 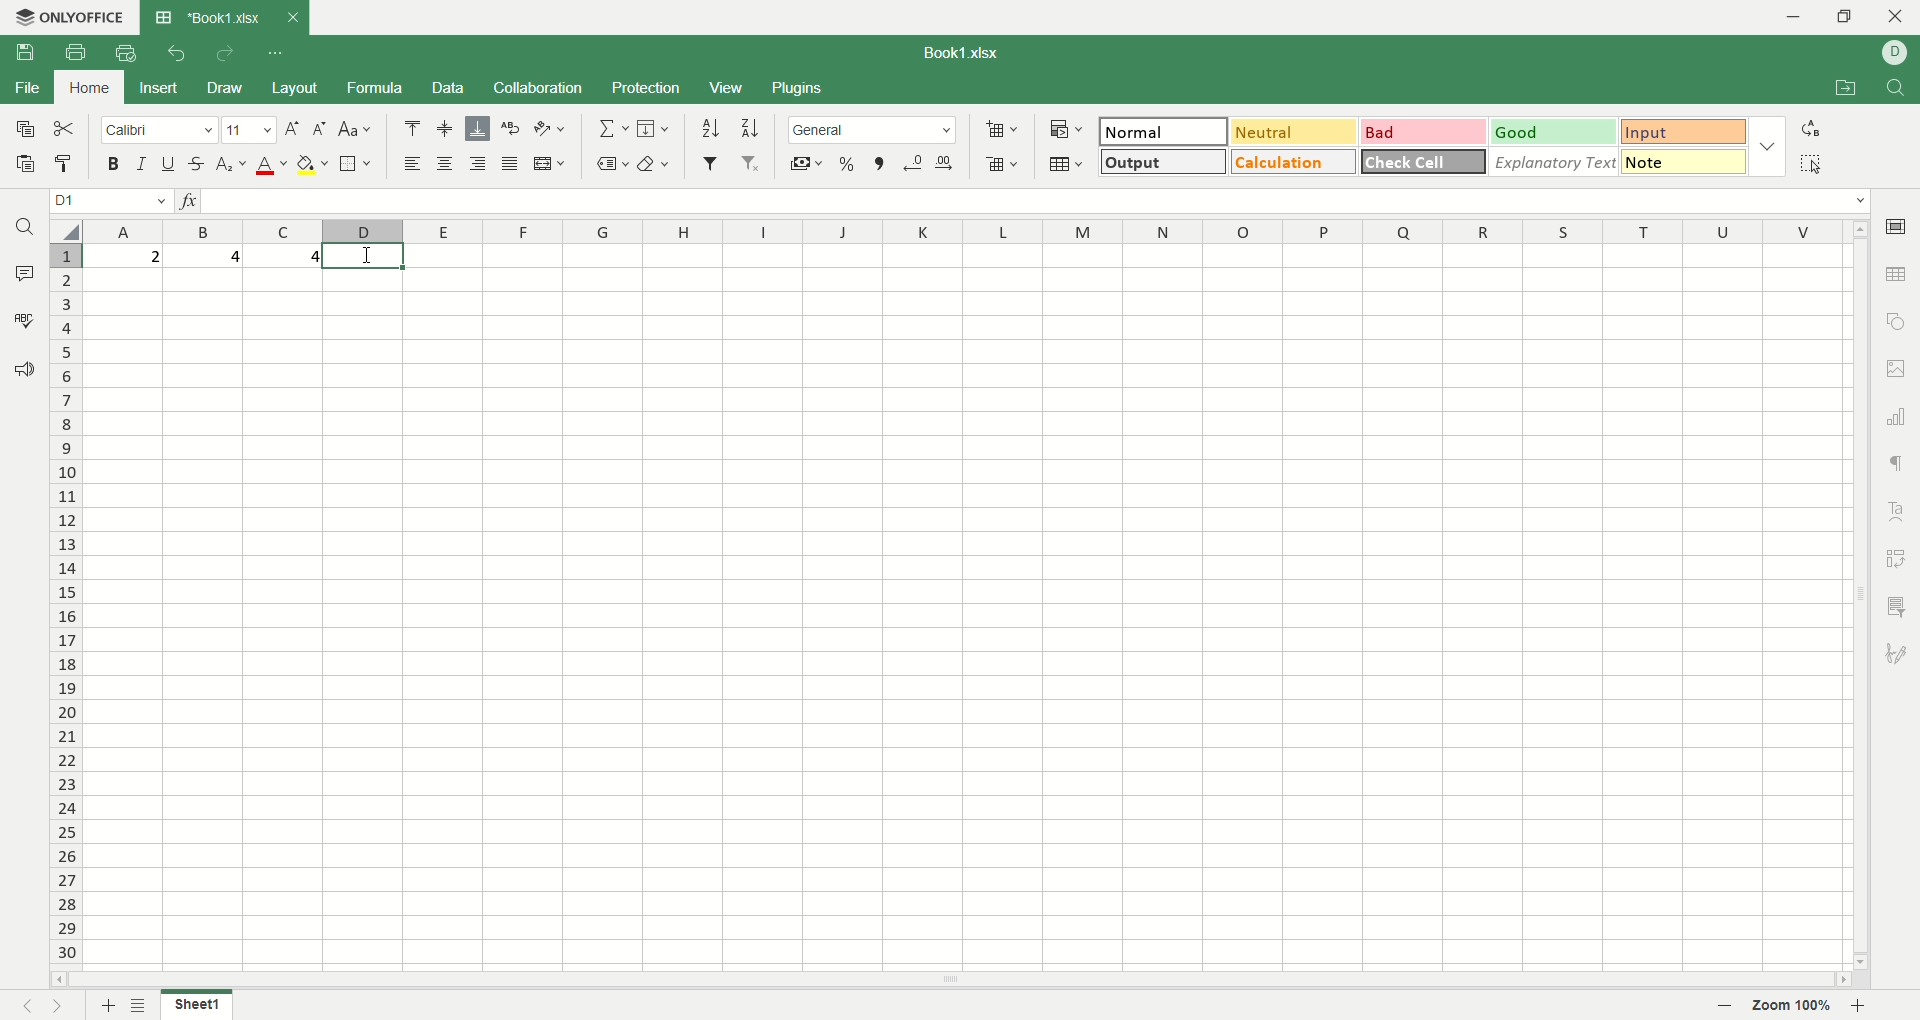 What do you see at coordinates (1898, 88) in the screenshot?
I see `find` at bounding box center [1898, 88].